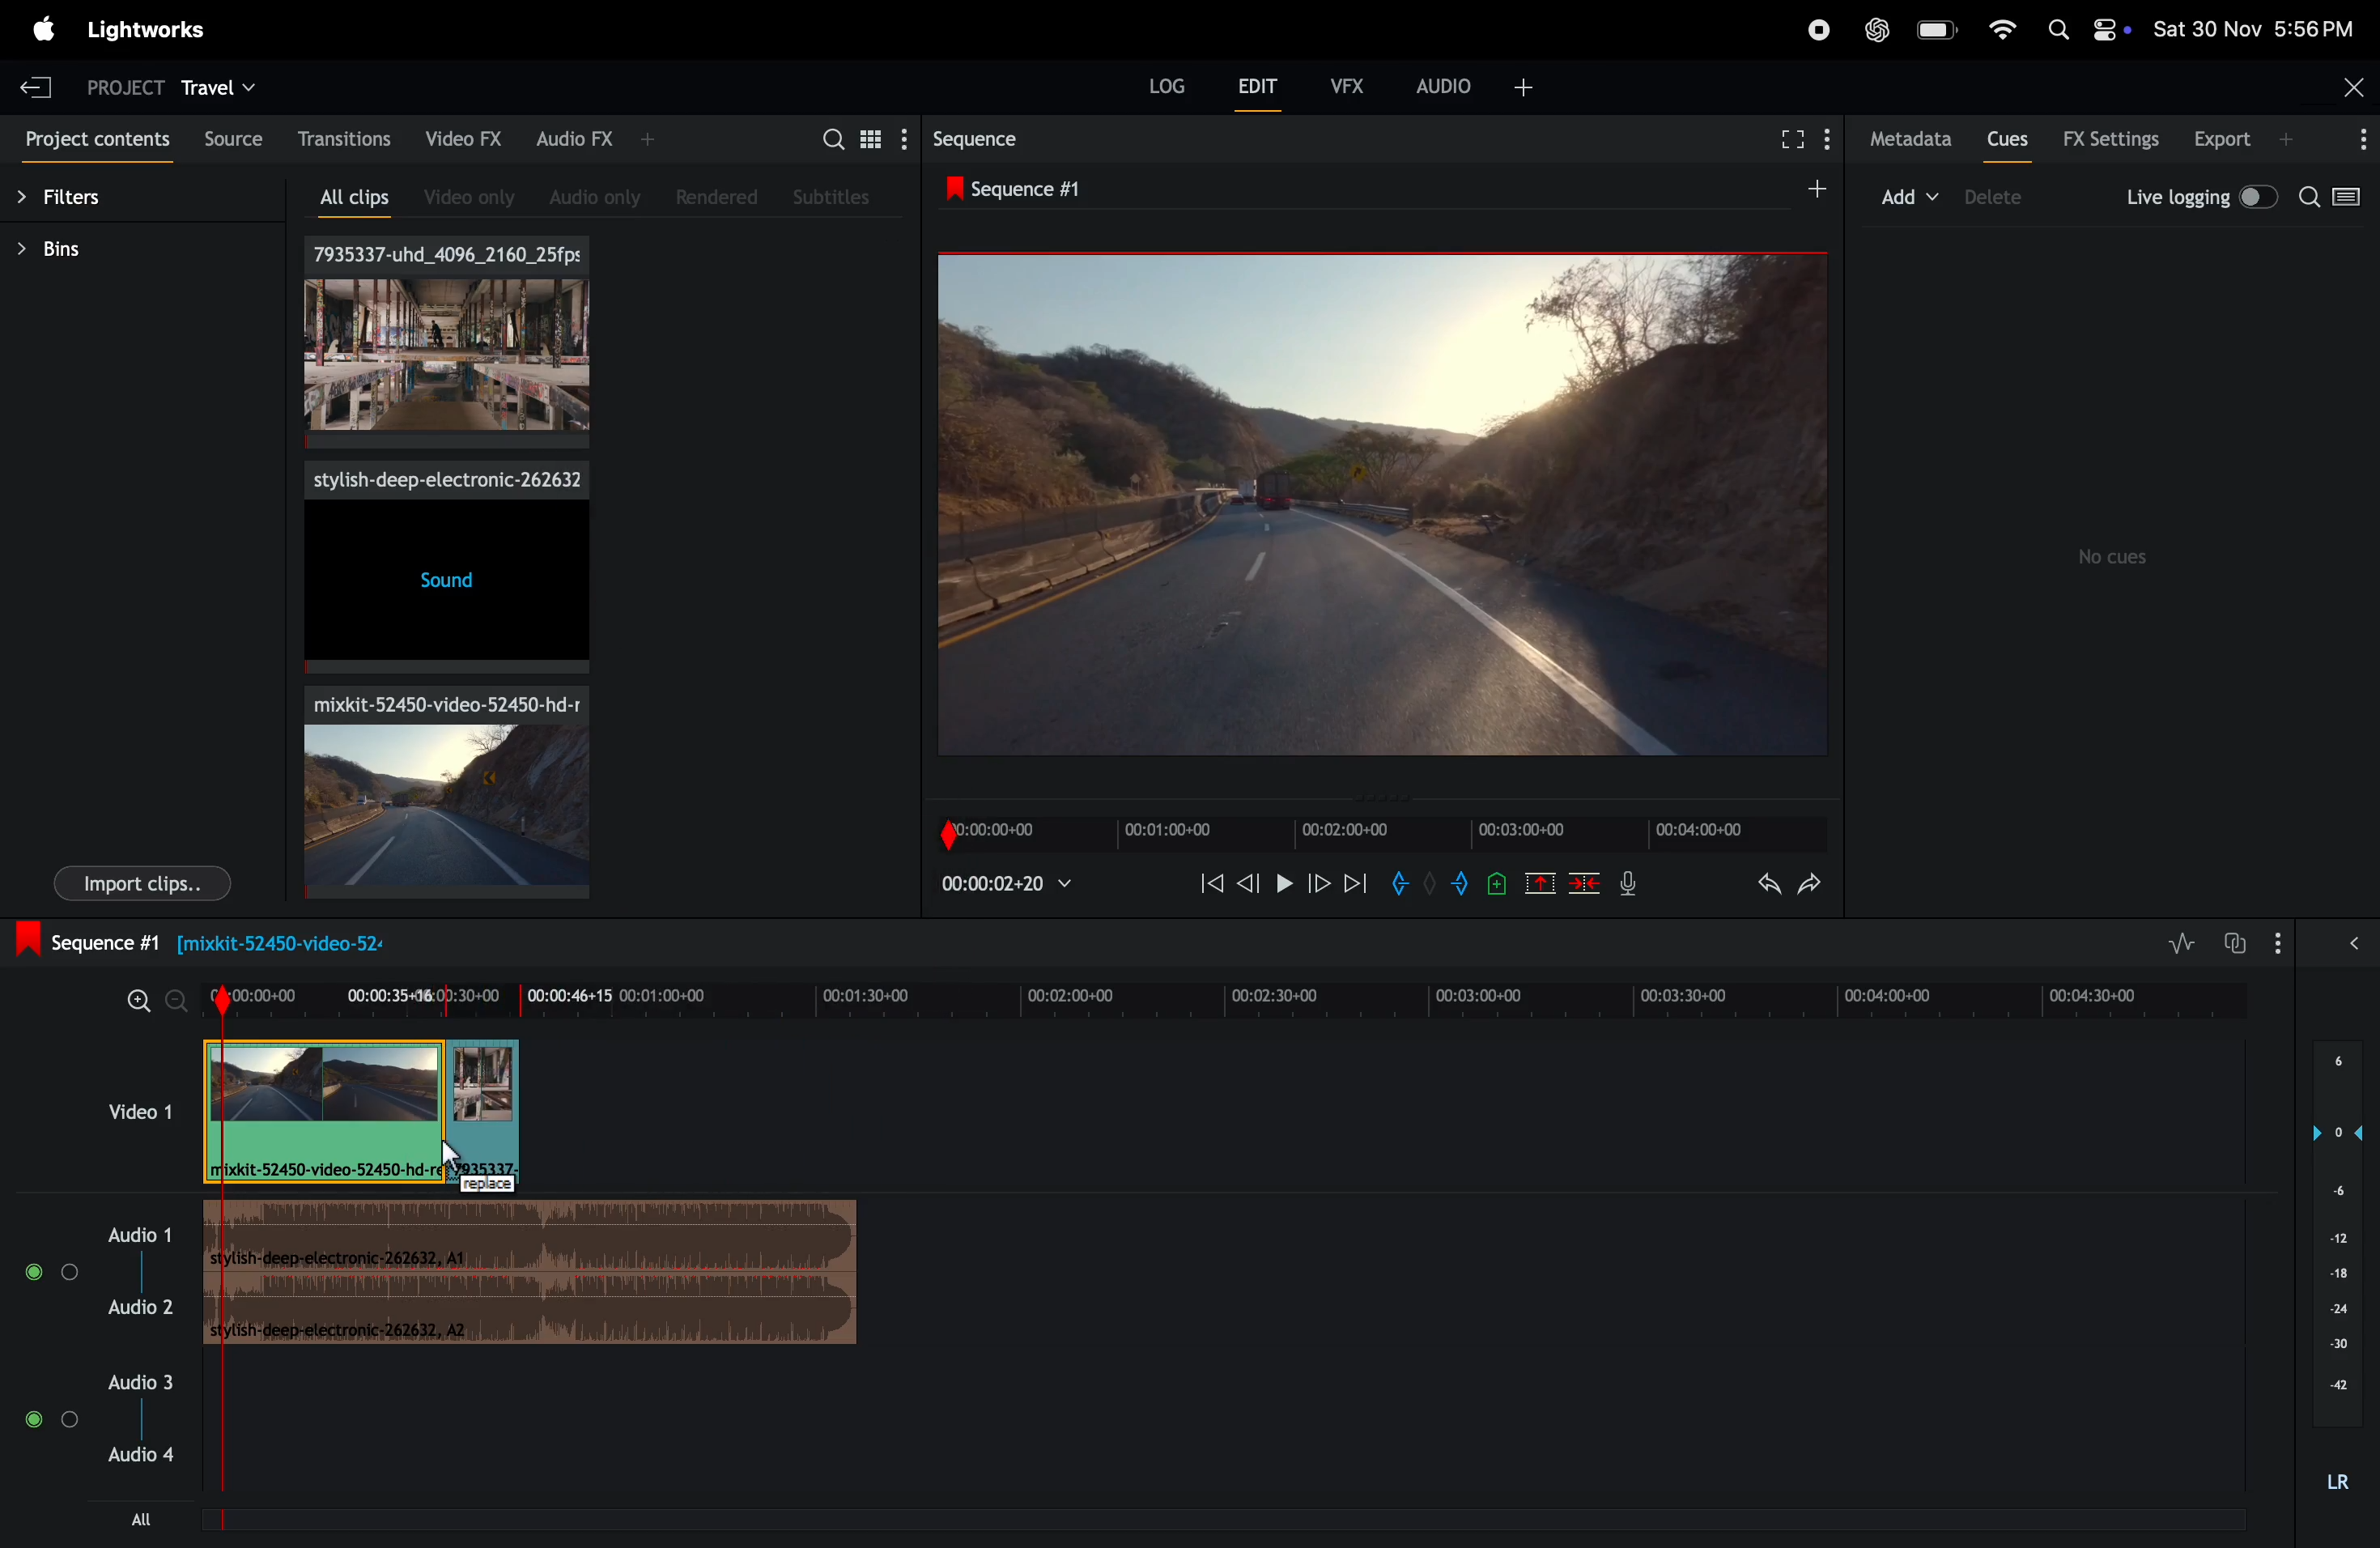  Describe the element at coordinates (1344, 84) in the screenshot. I see `vfx` at that location.